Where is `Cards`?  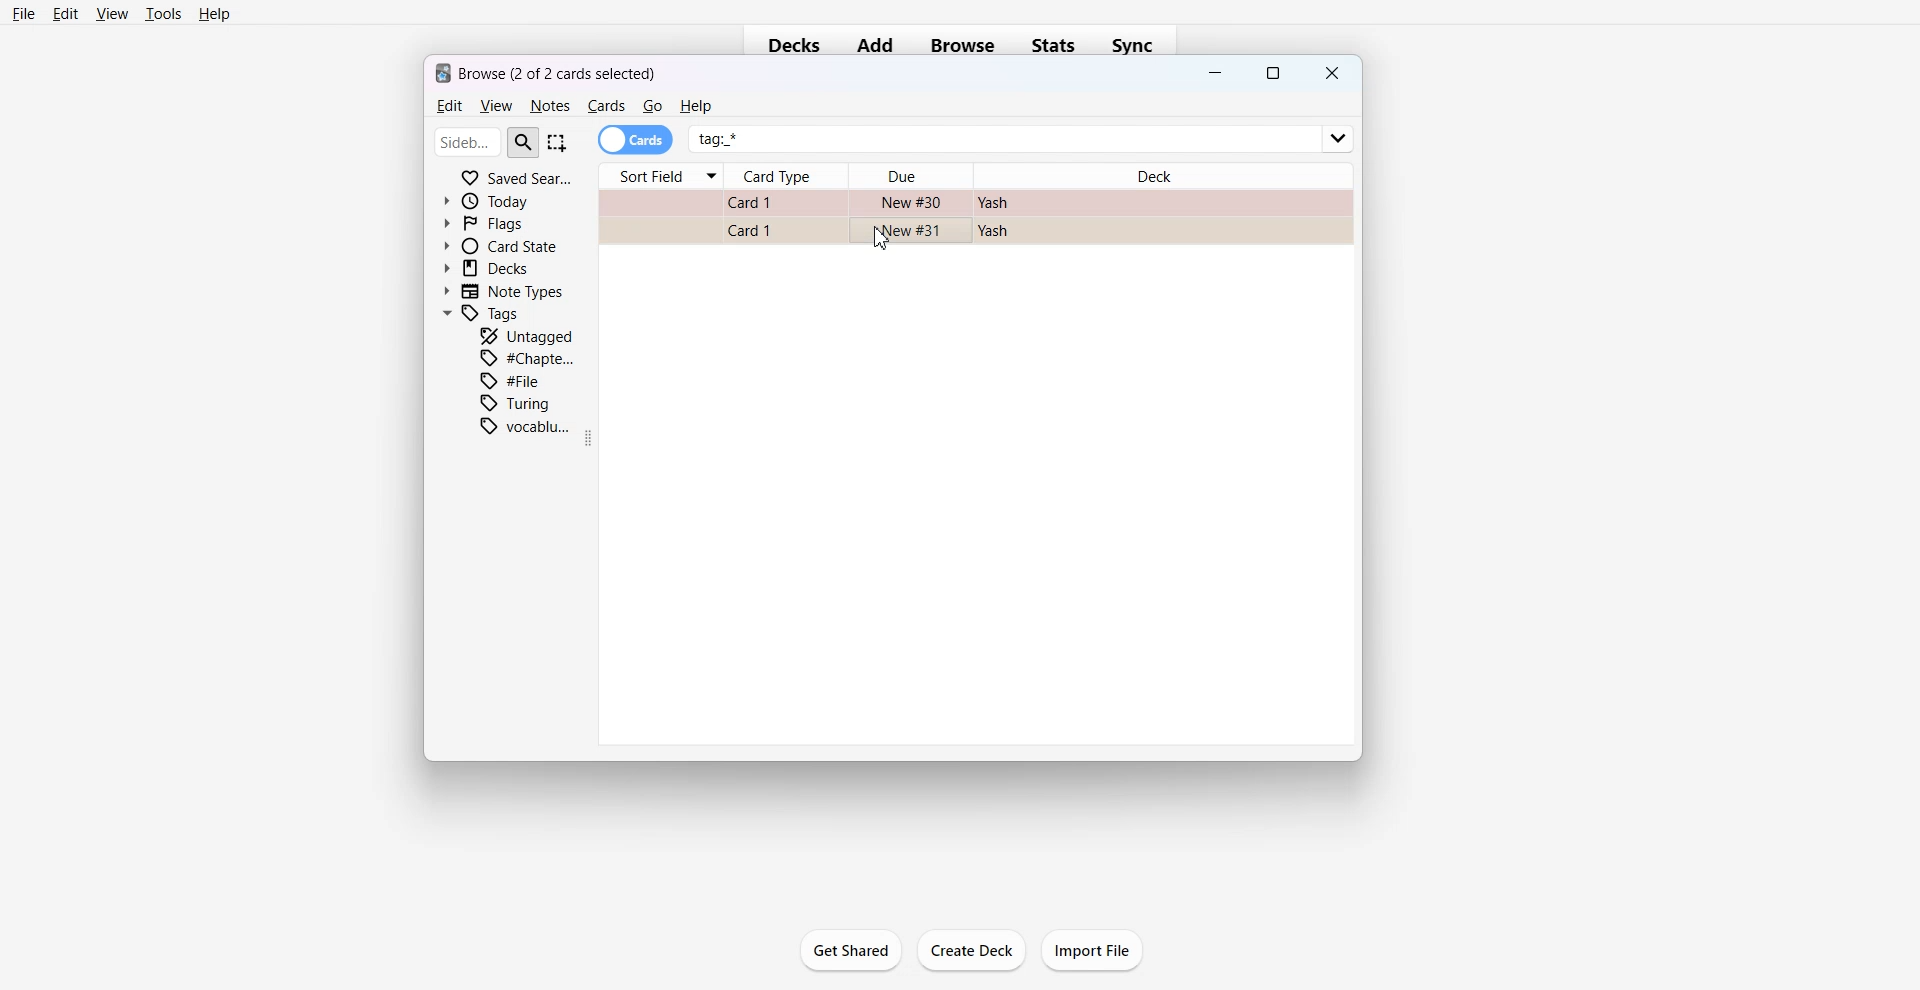
Cards is located at coordinates (636, 140).